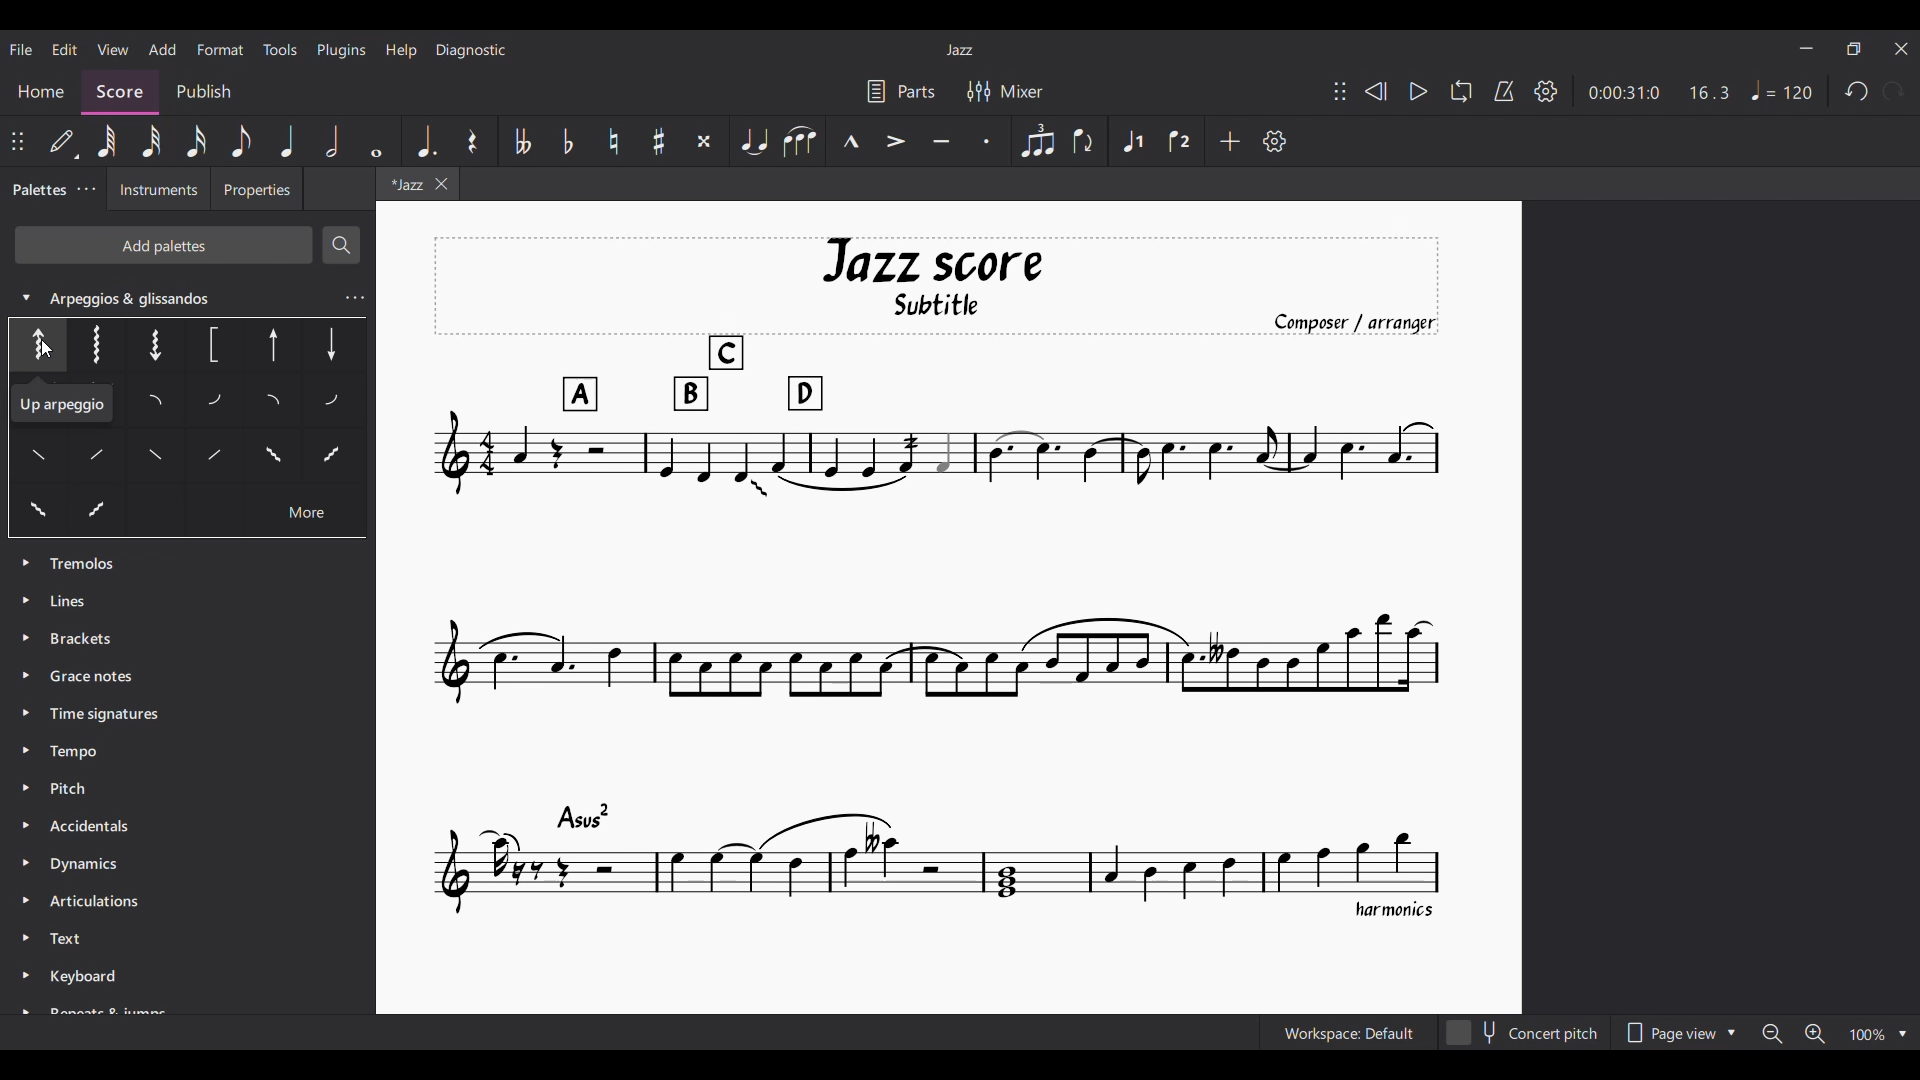 This screenshot has width=1920, height=1080. I want to click on Palette options, so click(89, 559).